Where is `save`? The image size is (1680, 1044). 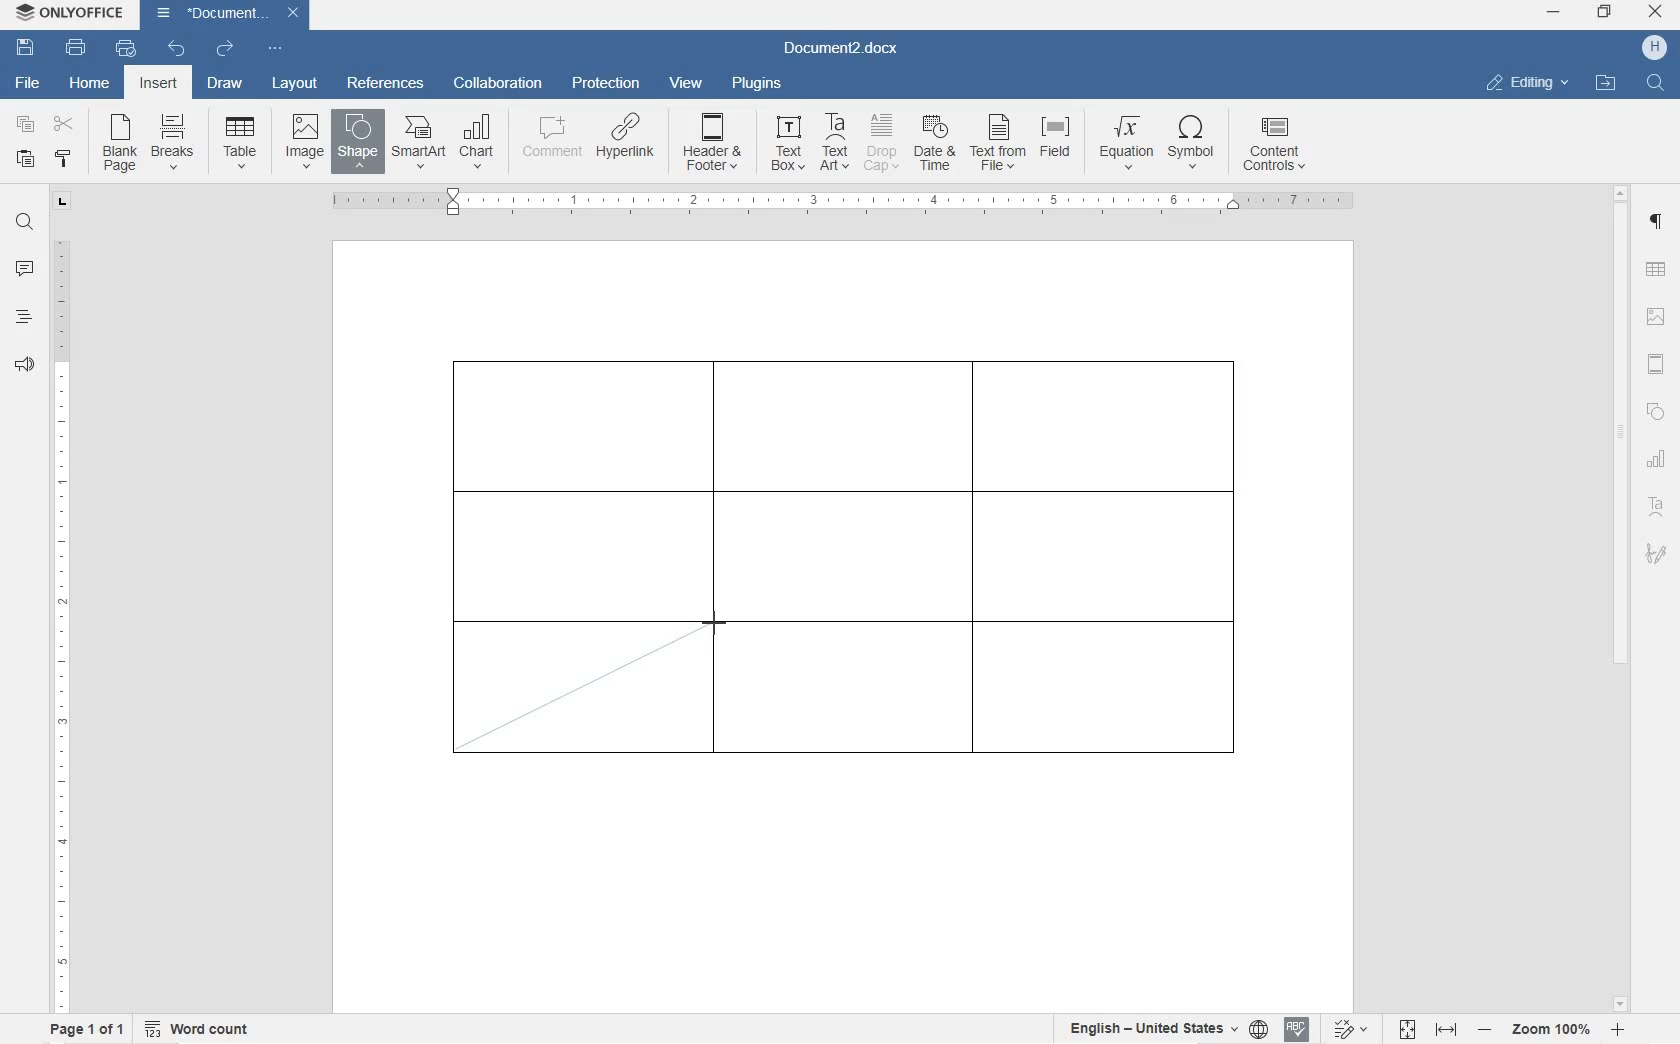 save is located at coordinates (26, 48).